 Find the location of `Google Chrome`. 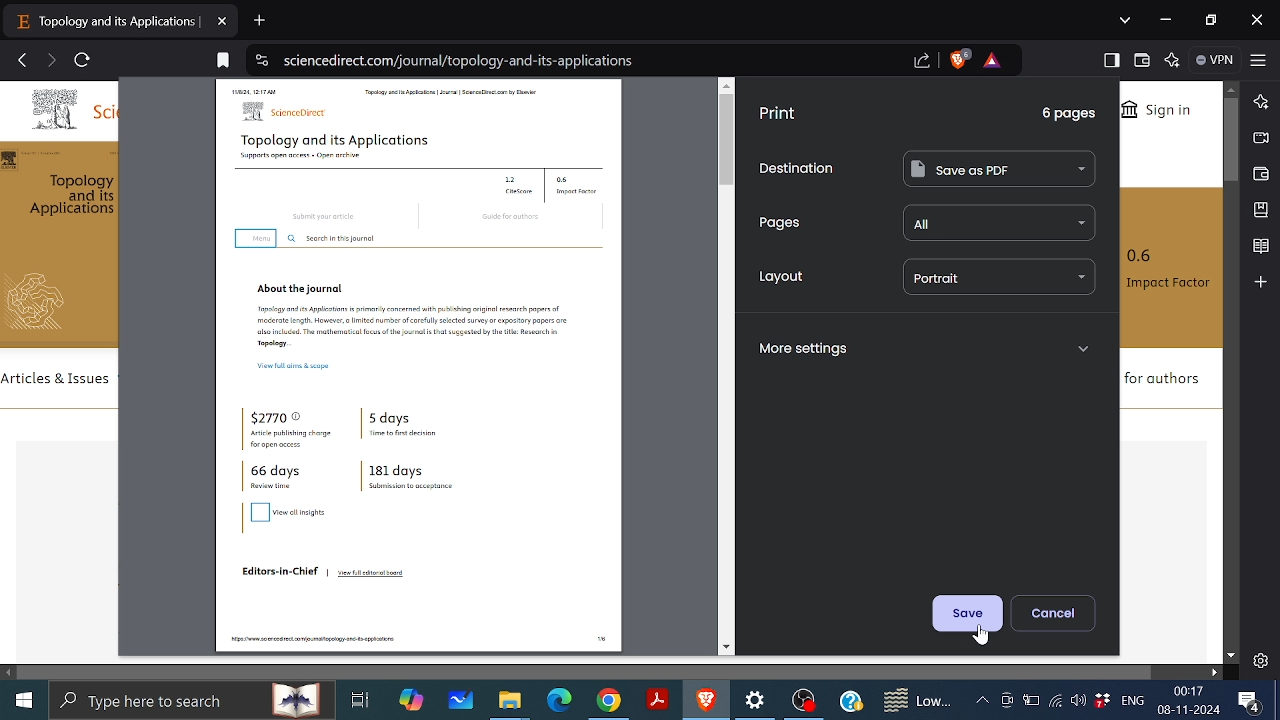

Google Chrome is located at coordinates (608, 701).